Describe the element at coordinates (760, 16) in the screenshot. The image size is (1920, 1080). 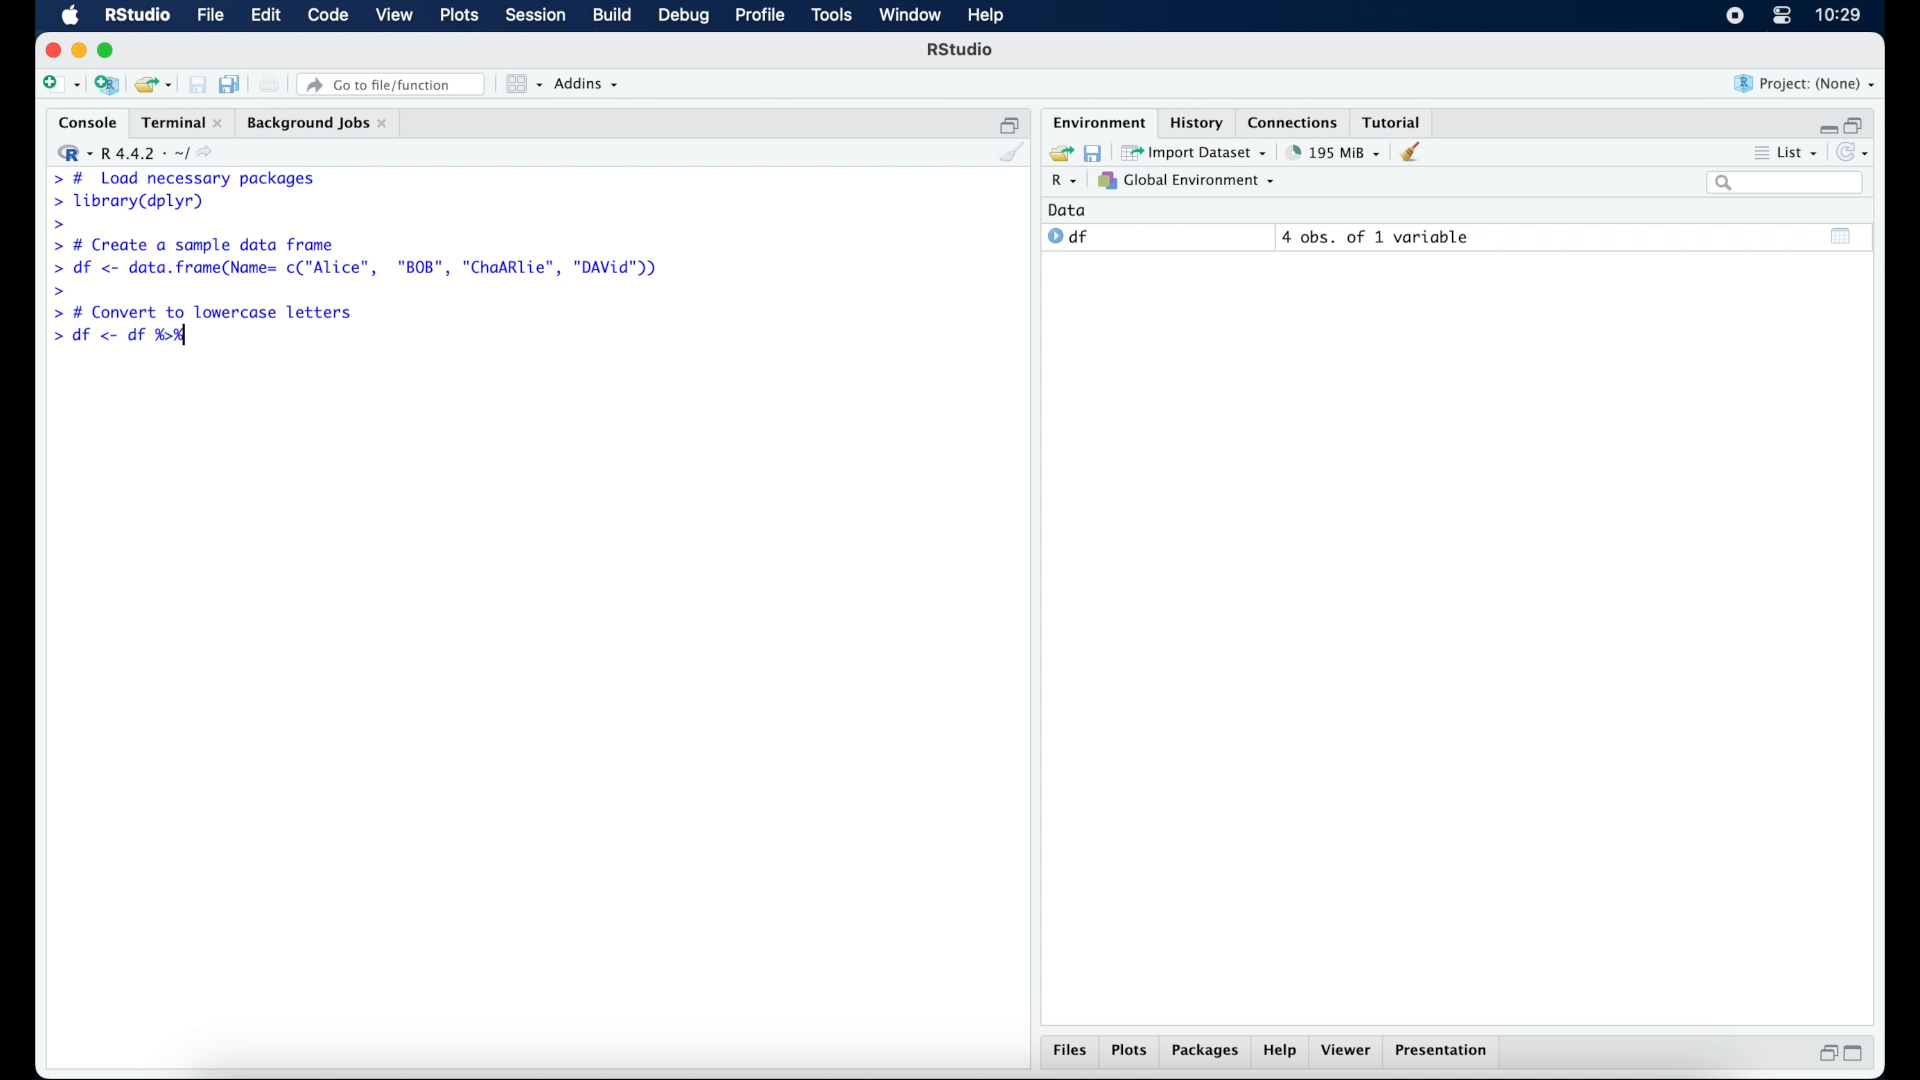
I see `profile` at that location.